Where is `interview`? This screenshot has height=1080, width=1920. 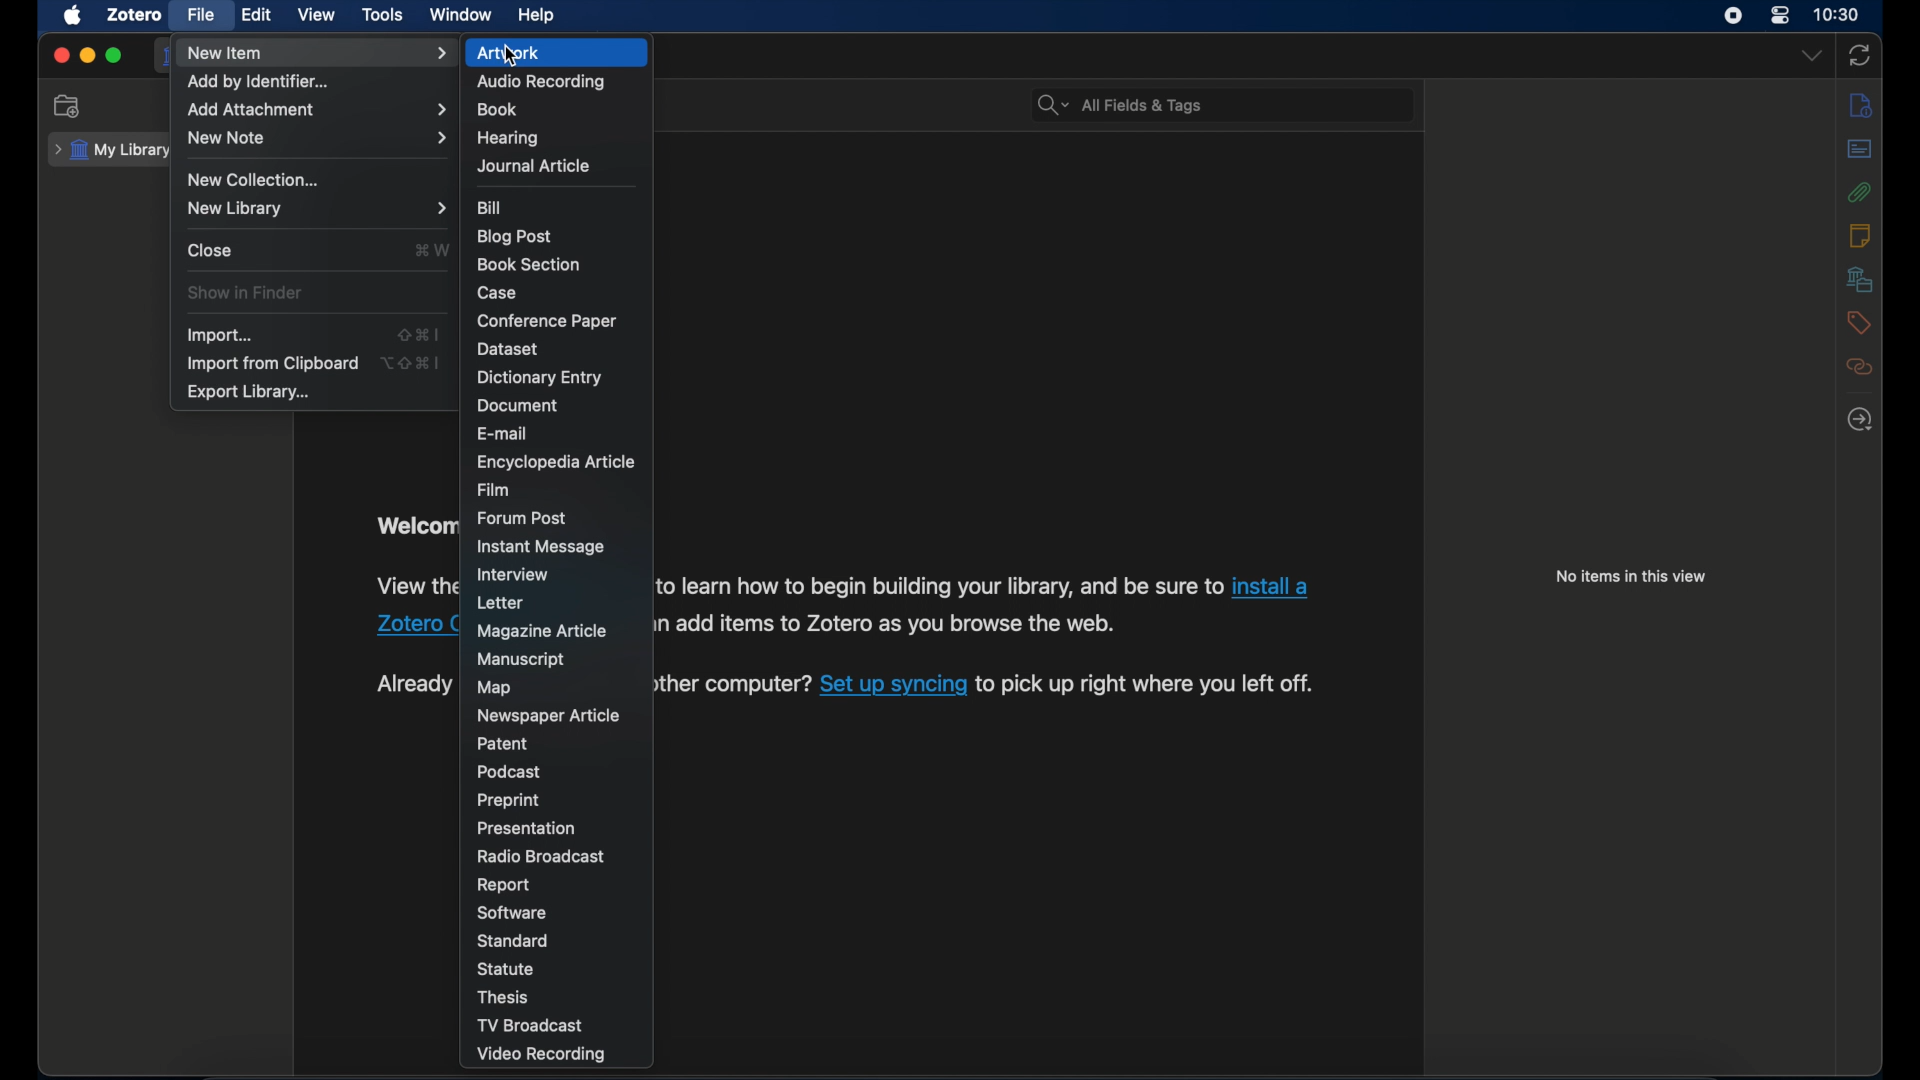
interview is located at coordinates (511, 575).